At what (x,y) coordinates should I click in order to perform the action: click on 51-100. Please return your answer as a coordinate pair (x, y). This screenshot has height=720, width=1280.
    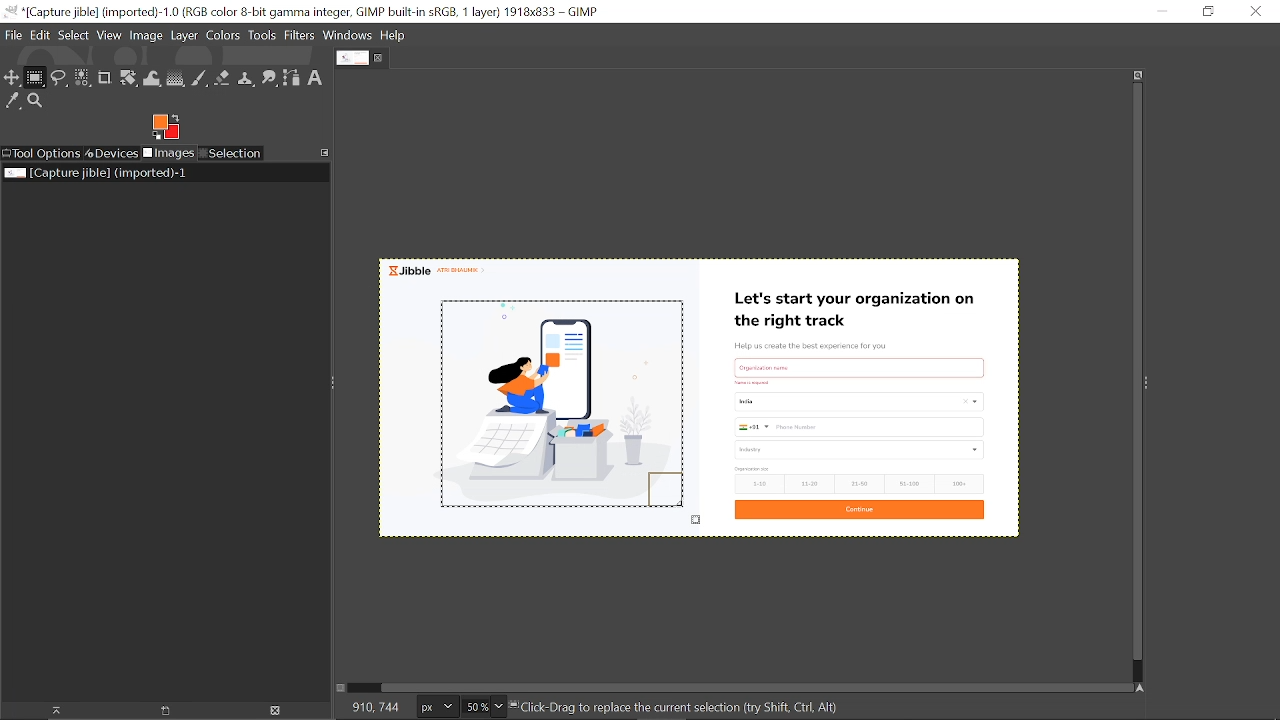
    Looking at the image, I should click on (907, 483).